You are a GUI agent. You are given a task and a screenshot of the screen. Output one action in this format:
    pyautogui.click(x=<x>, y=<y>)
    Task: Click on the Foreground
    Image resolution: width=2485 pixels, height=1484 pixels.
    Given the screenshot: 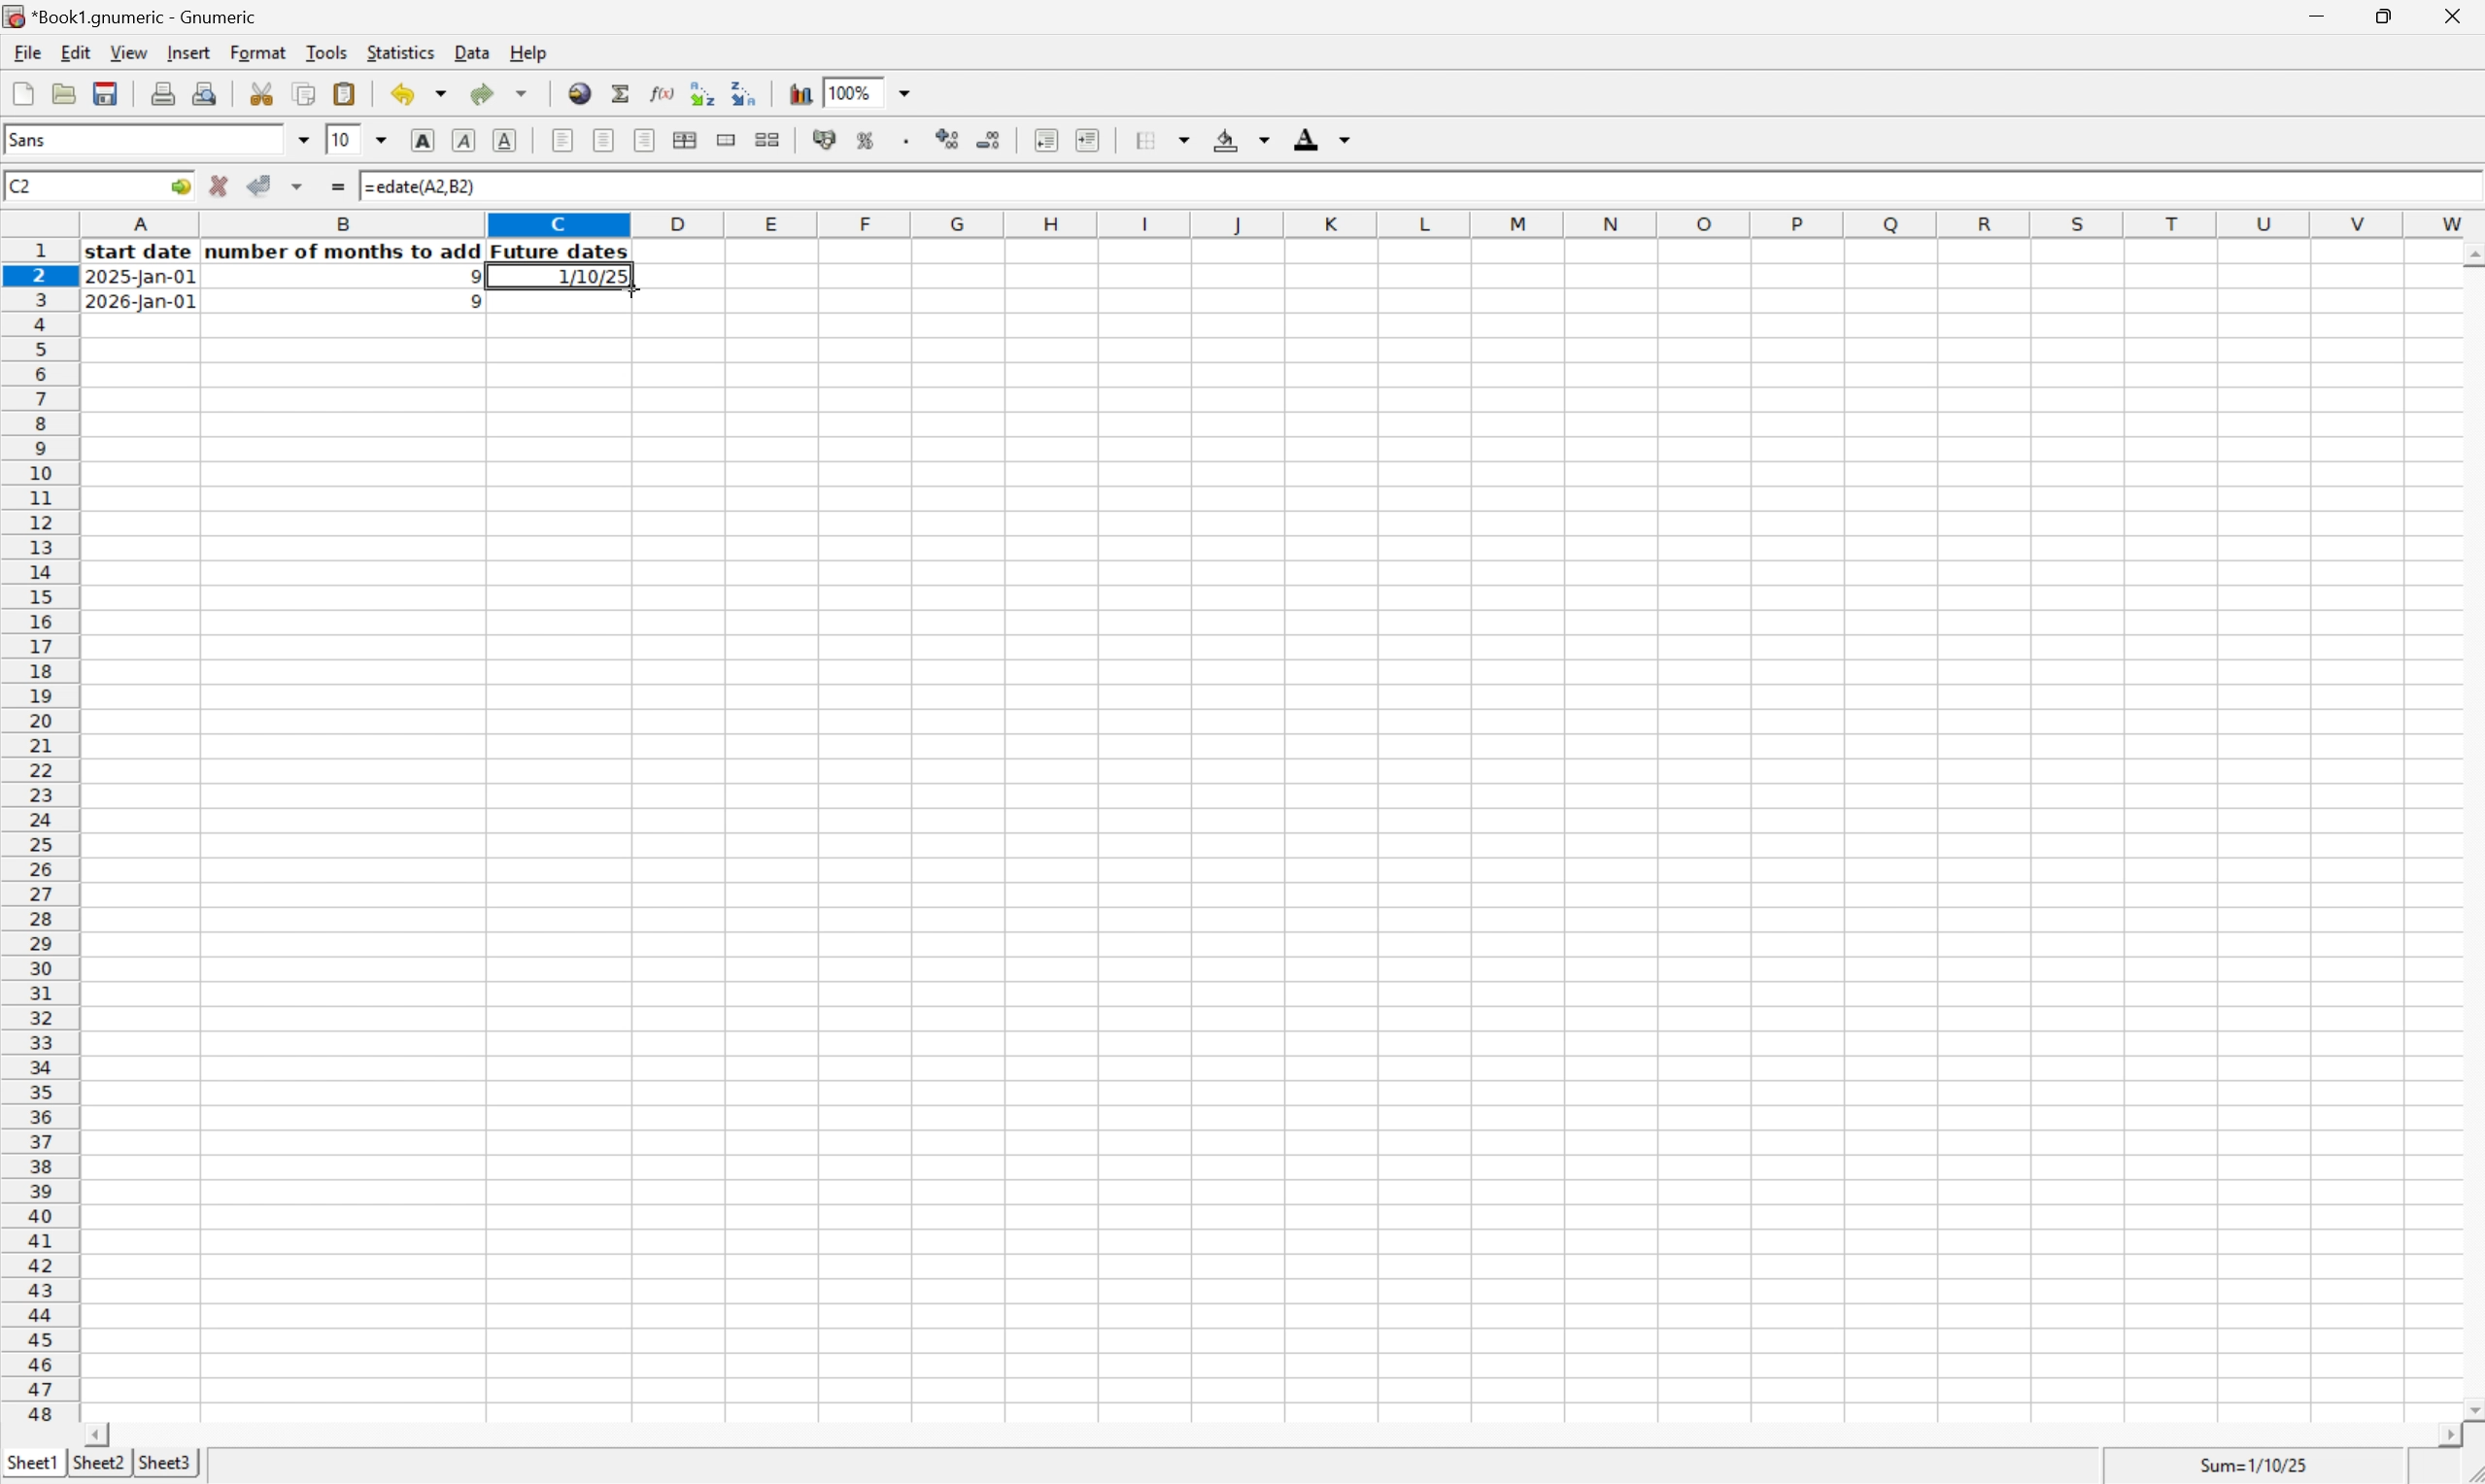 What is the action you would take?
    pyautogui.click(x=1325, y=138)
    